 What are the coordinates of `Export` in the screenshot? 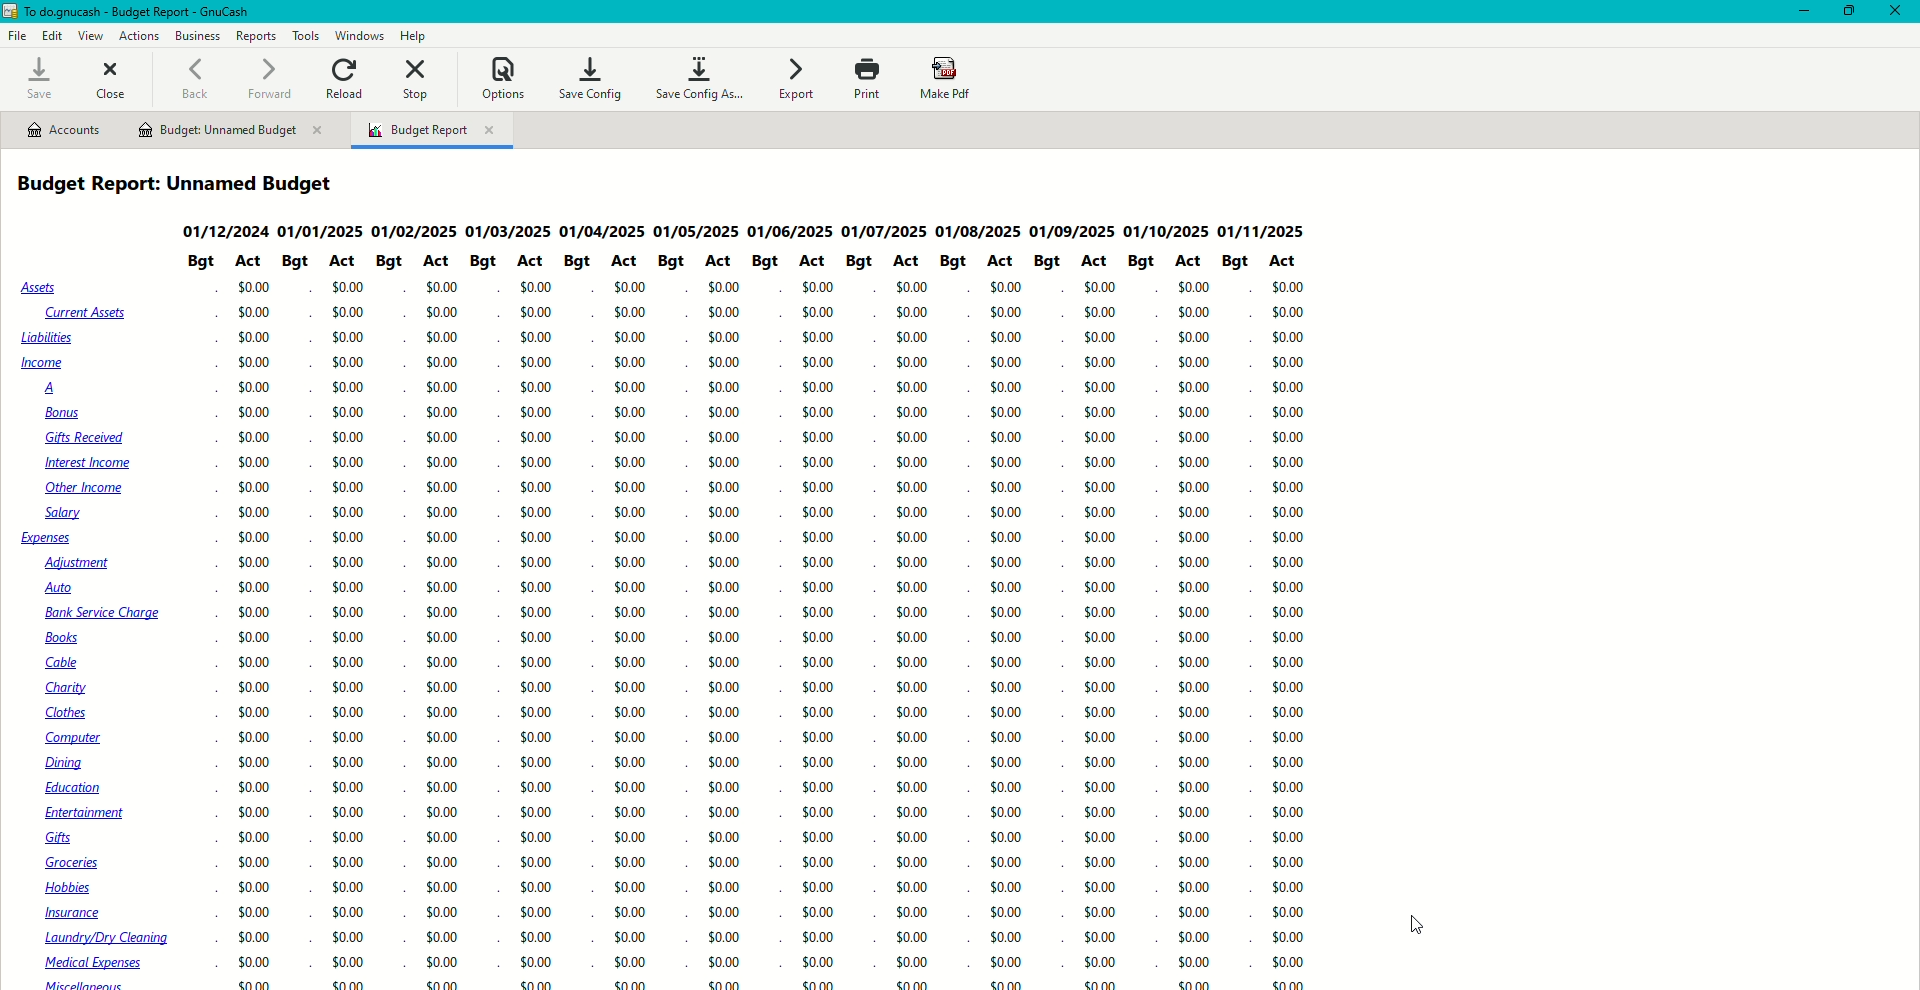 It's located at (795, 79).